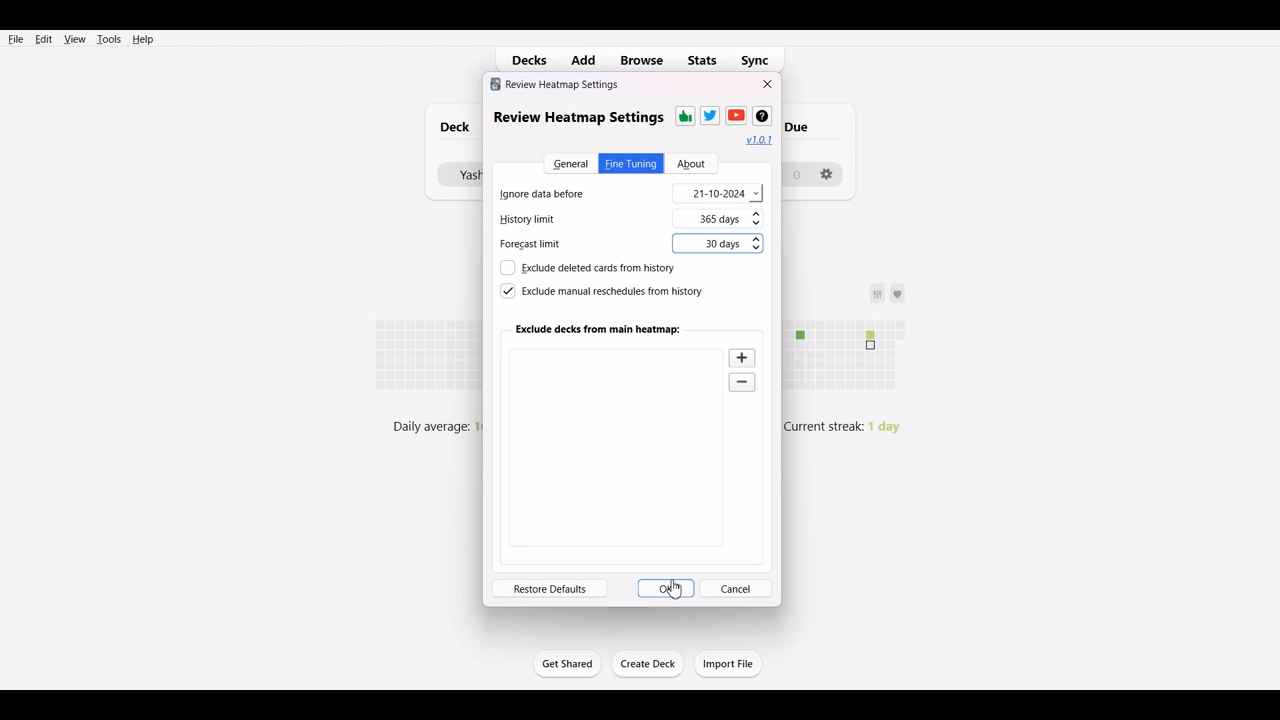 The width and height of the screenshot is (1280, 720). What do you see at coordinates (795, 173) in the screenshot?
I see `0` at bounding box center [795, 173].